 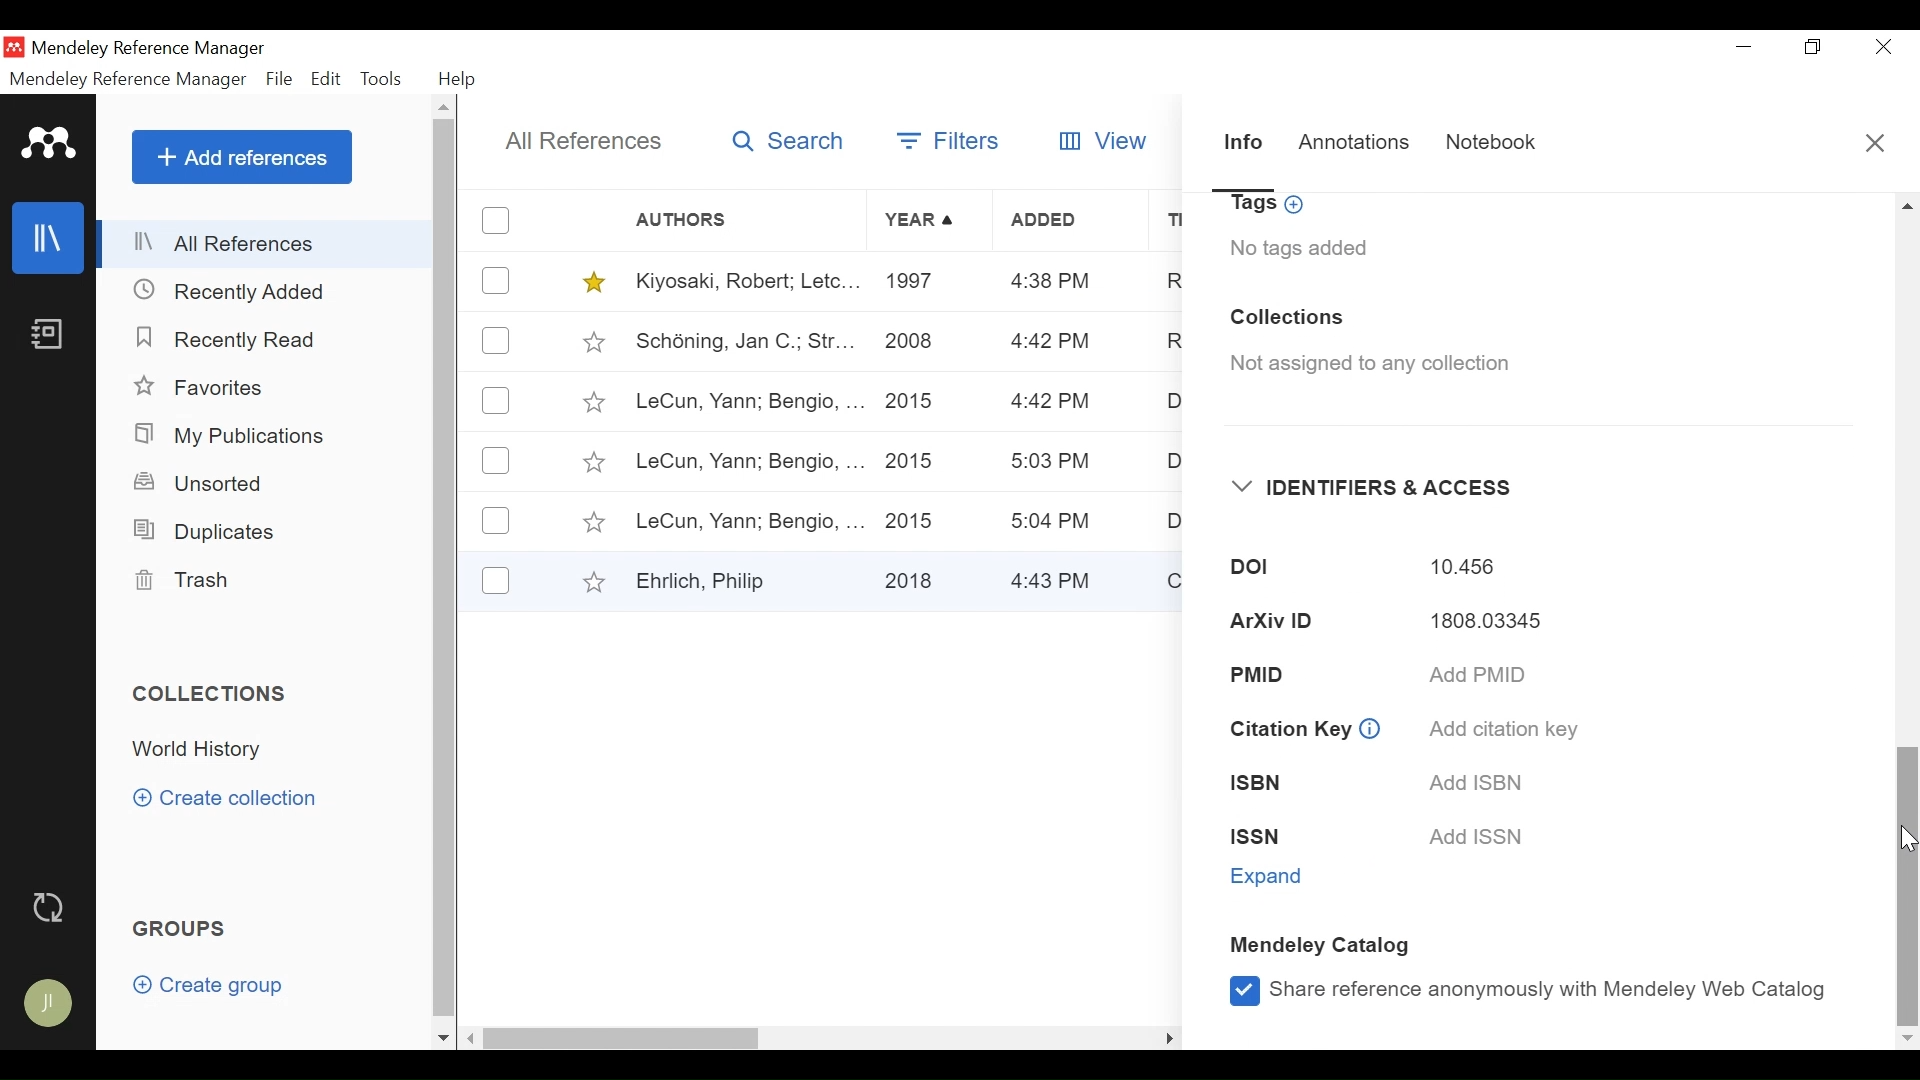 What do you see at coordinates (1373, 488) in the screenshot?
I see `Identifiers & Access` at bounding box center [1373, 488].